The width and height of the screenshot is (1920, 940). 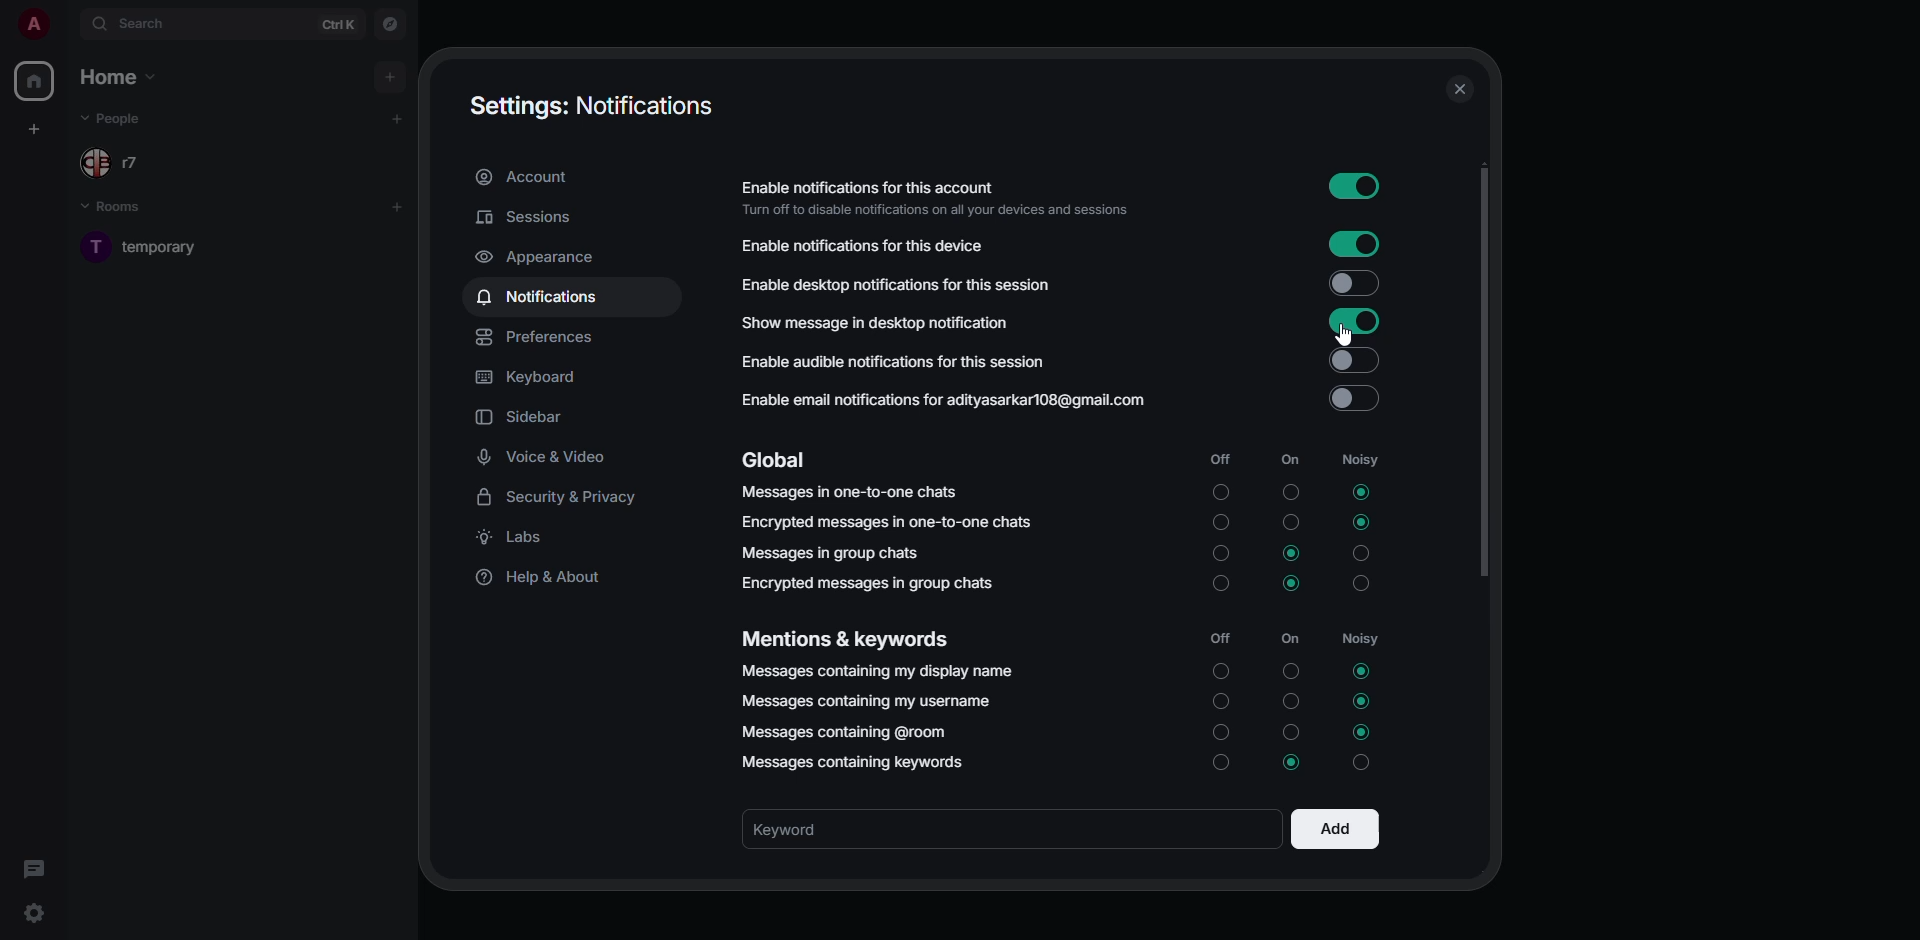 What do you see at coordinates (1460, 91) in the screenshot?
I see `close` at bounding box center [1460, 91].